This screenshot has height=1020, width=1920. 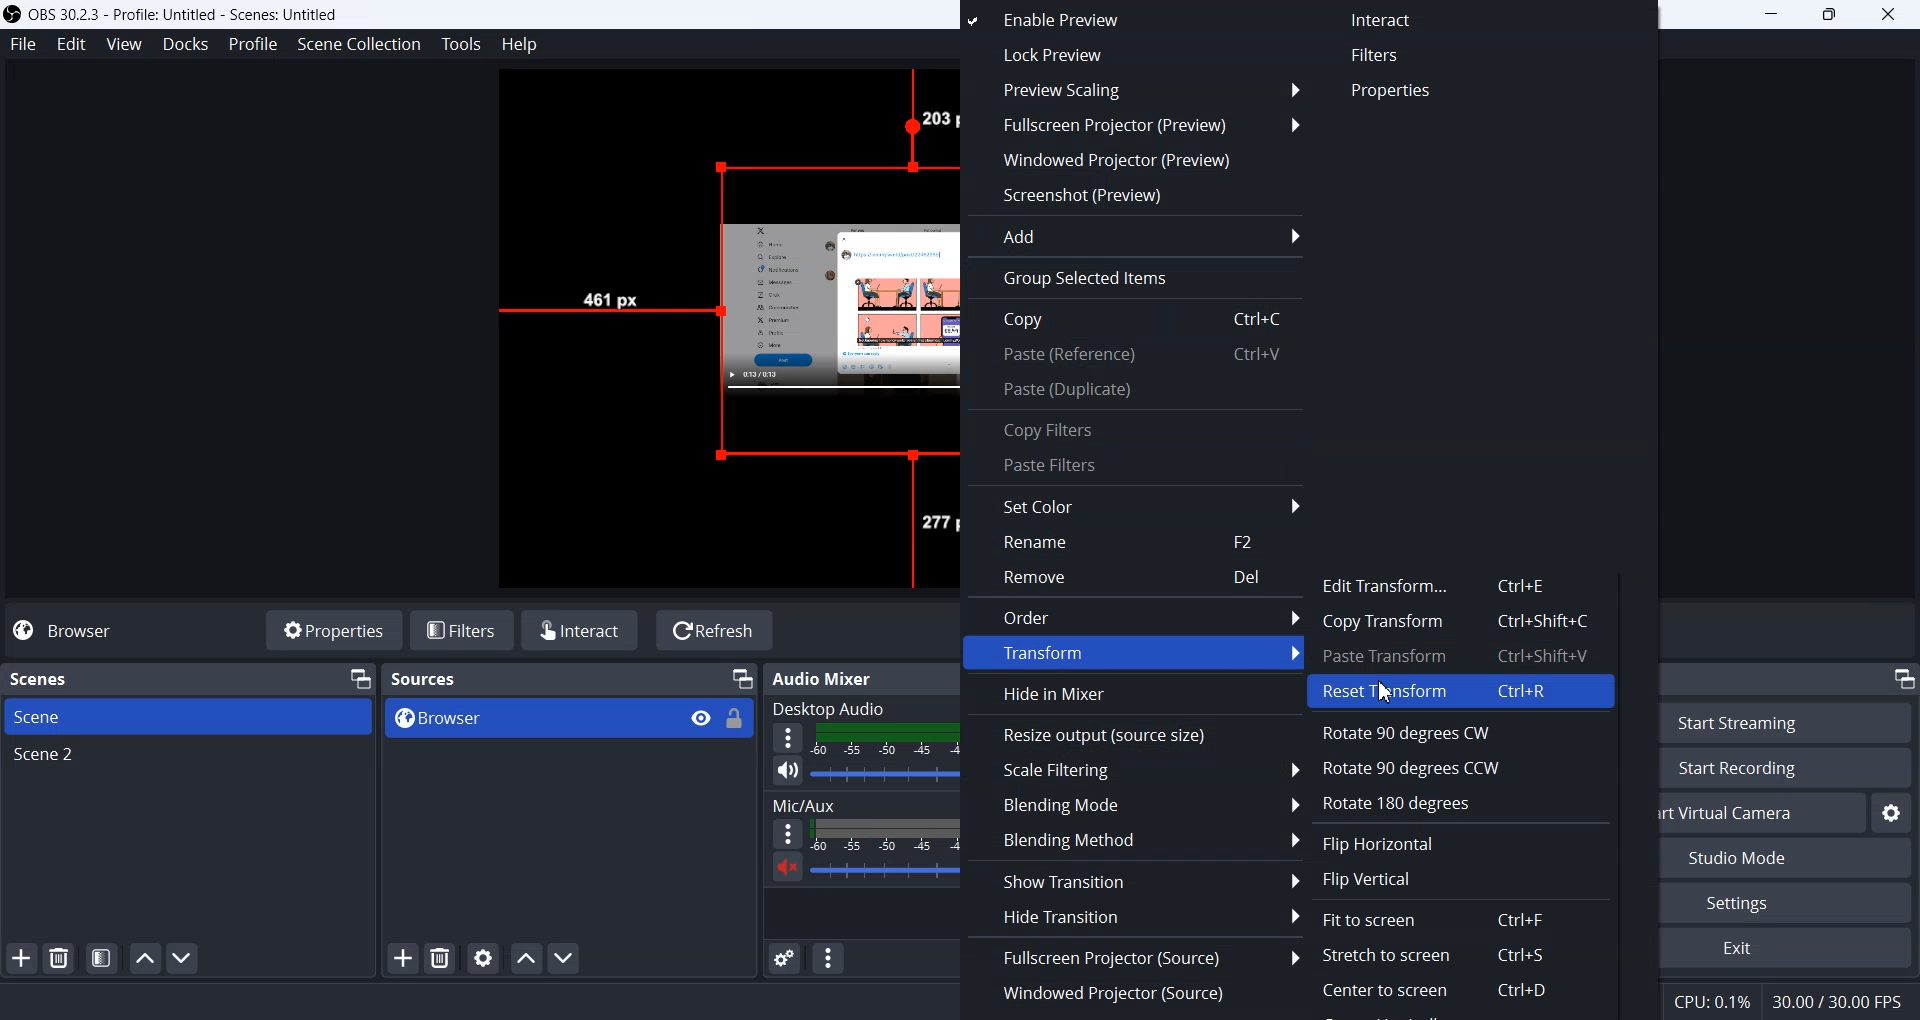 What do you see at coordinates (884, 835) in the screenshot?
I see `Sound level indicator` at bounding box center [884, 835].